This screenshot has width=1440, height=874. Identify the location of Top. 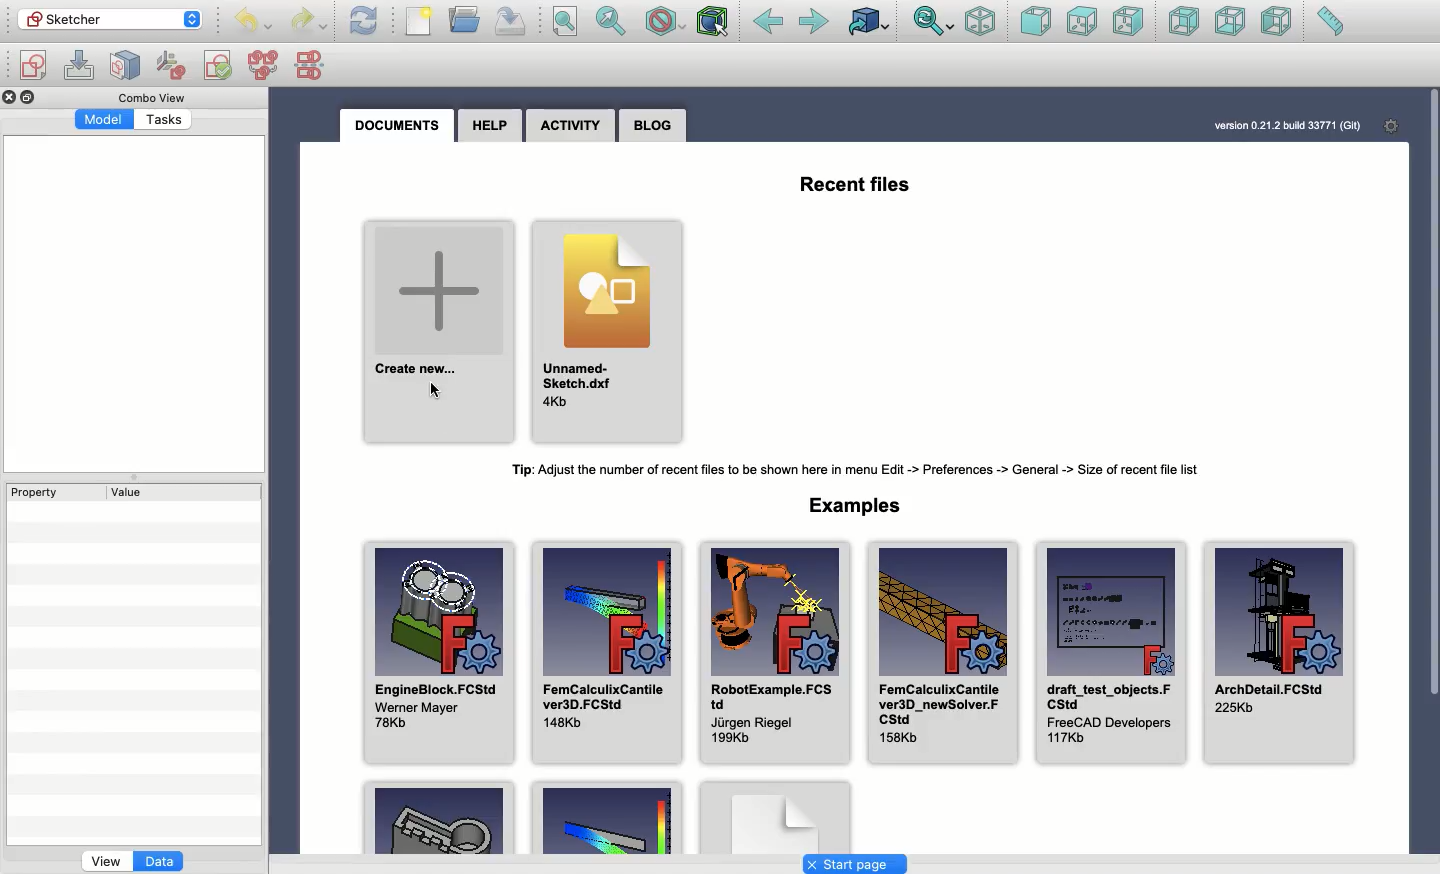
(1080, 21).